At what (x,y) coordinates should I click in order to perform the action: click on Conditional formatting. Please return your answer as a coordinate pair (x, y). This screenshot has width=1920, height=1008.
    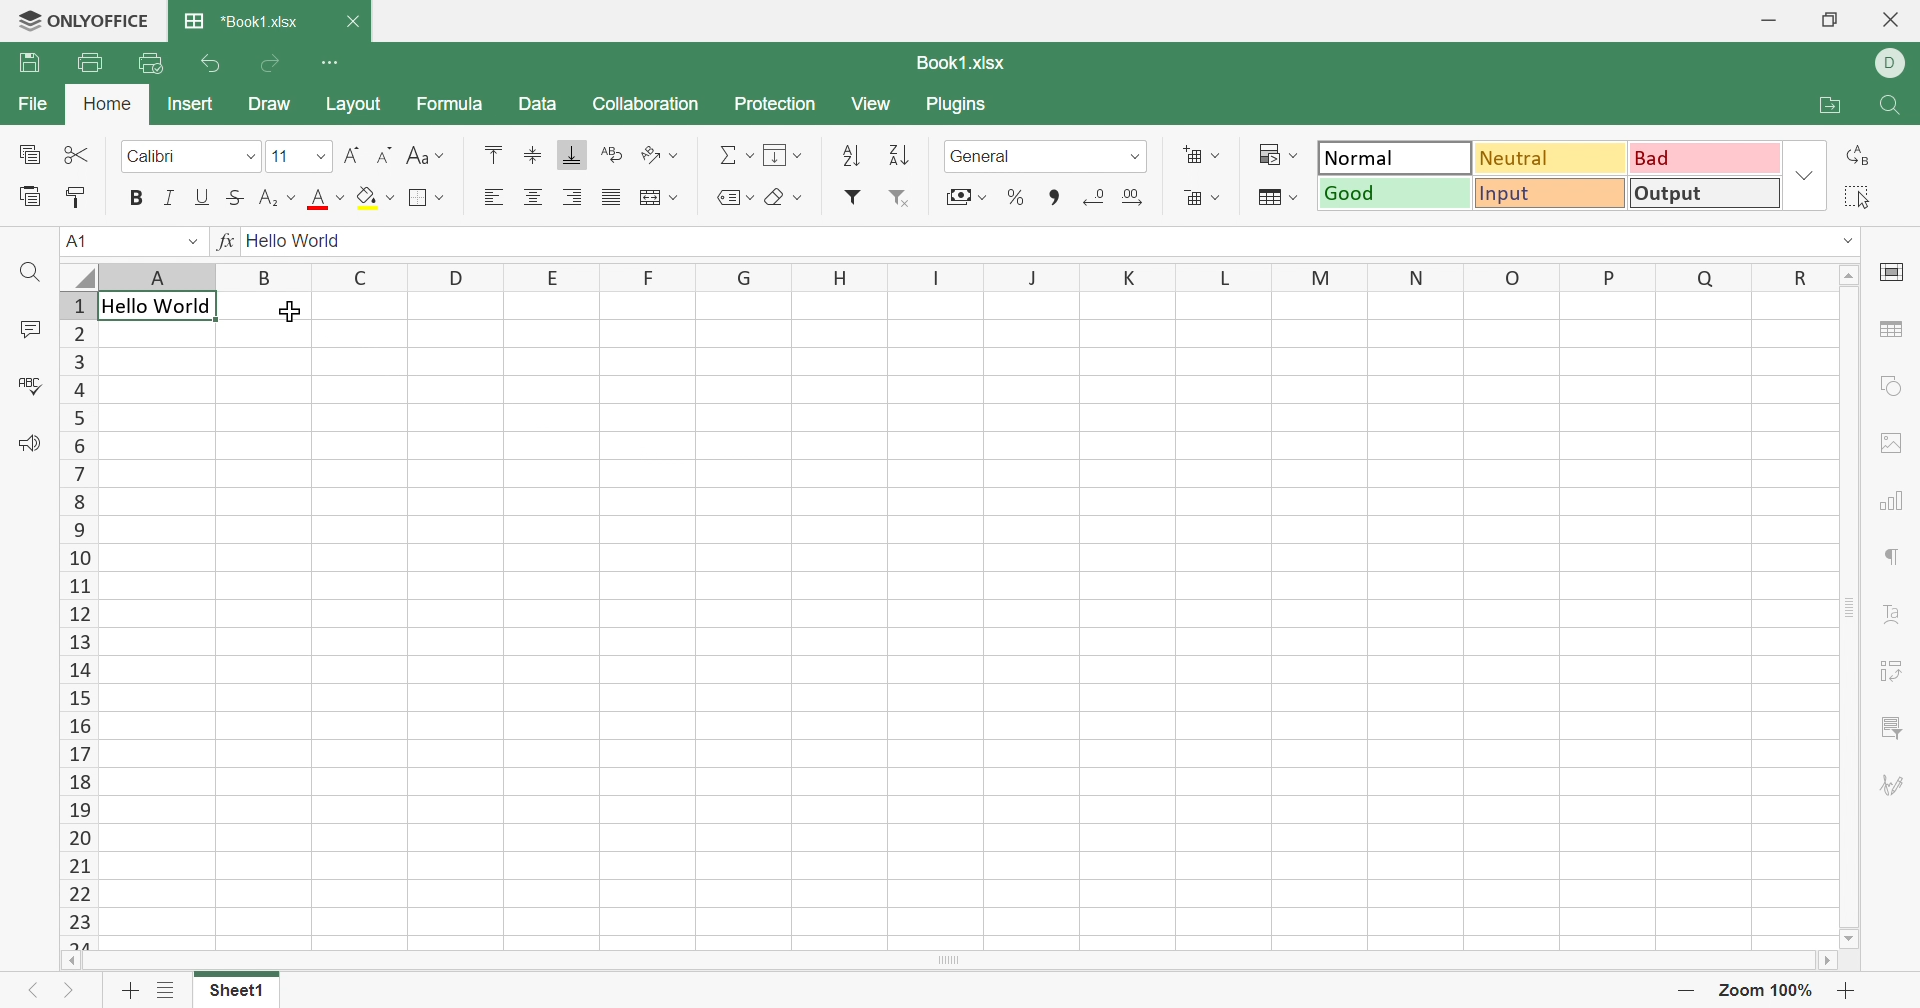
    Looking at the image, I should click on (1275, 153).